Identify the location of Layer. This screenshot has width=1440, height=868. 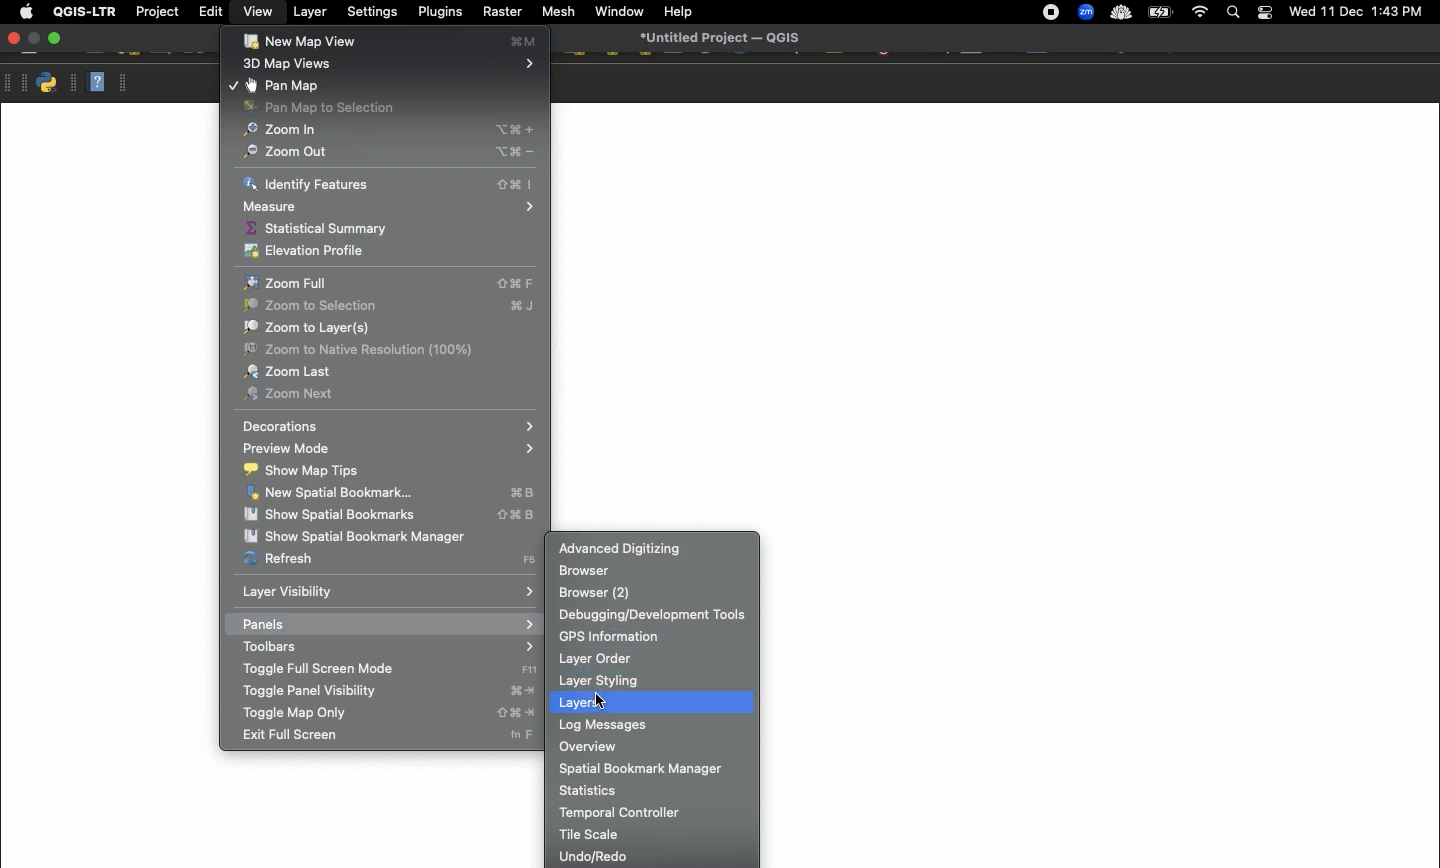
(311, 12).